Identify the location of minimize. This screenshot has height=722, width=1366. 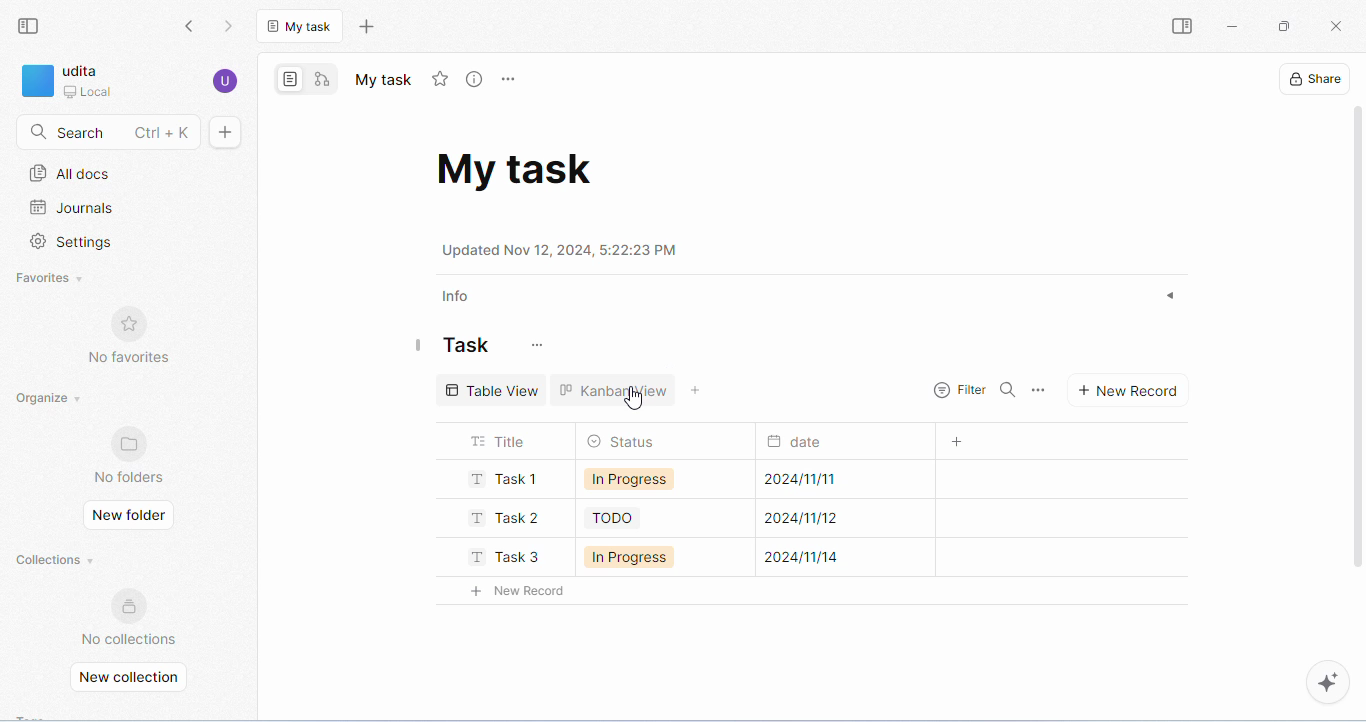
(1235, 28).